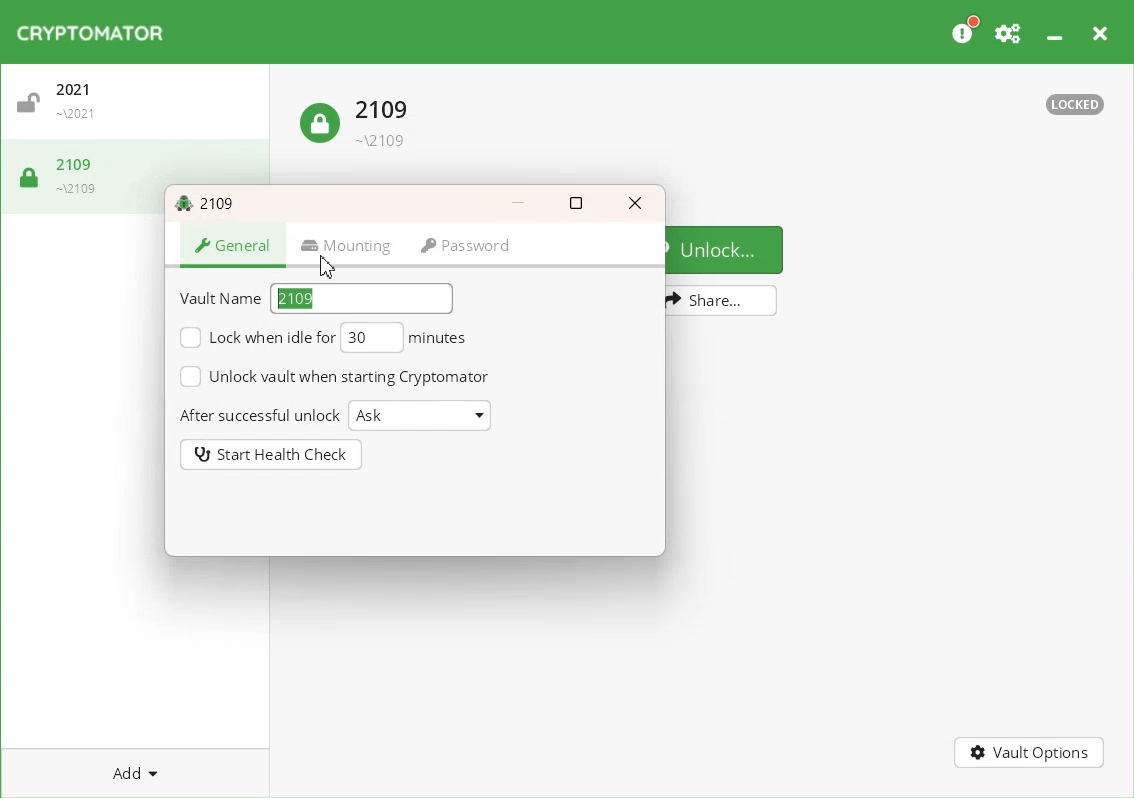 This screenshot has height=798, width=1134. What do you see at coordinates (136, 773) in the screenshot?
I see `Add` at bounding box center [136, 773].